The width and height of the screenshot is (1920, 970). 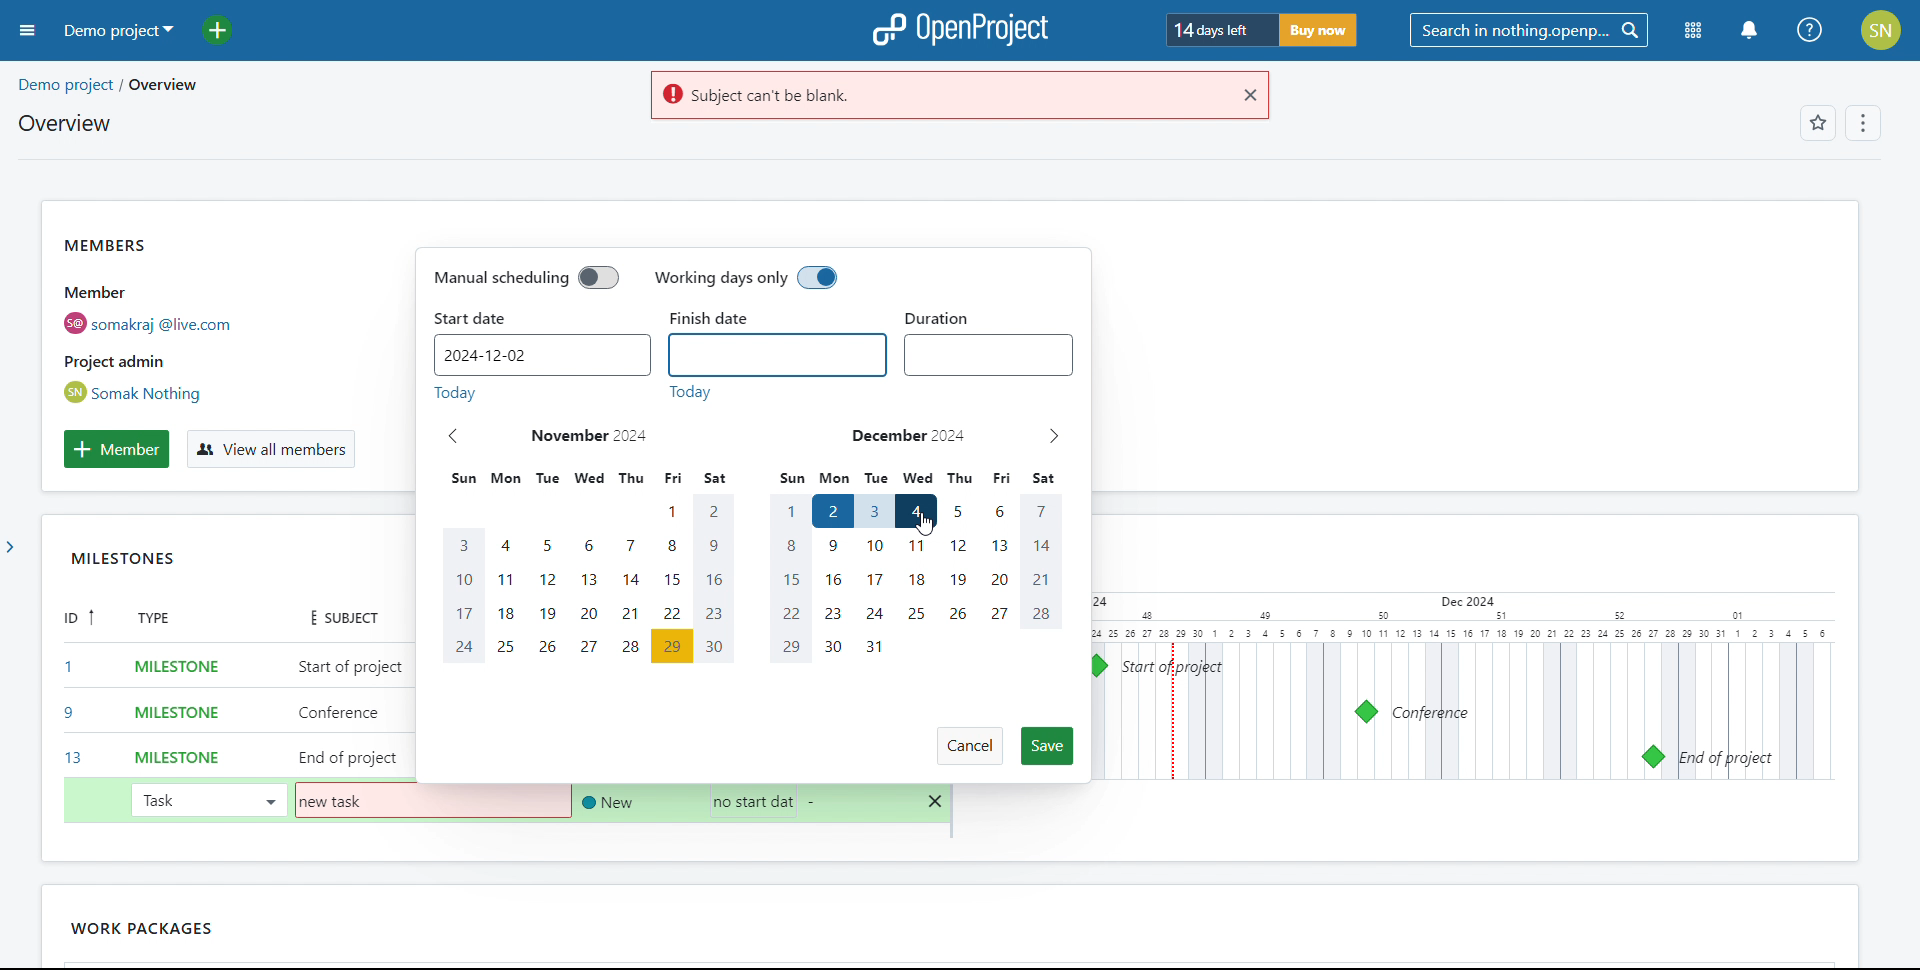 What do you see at coordinates (1860, 125) in the screenshot?
I see `options` at bounding box center [1860, 125].